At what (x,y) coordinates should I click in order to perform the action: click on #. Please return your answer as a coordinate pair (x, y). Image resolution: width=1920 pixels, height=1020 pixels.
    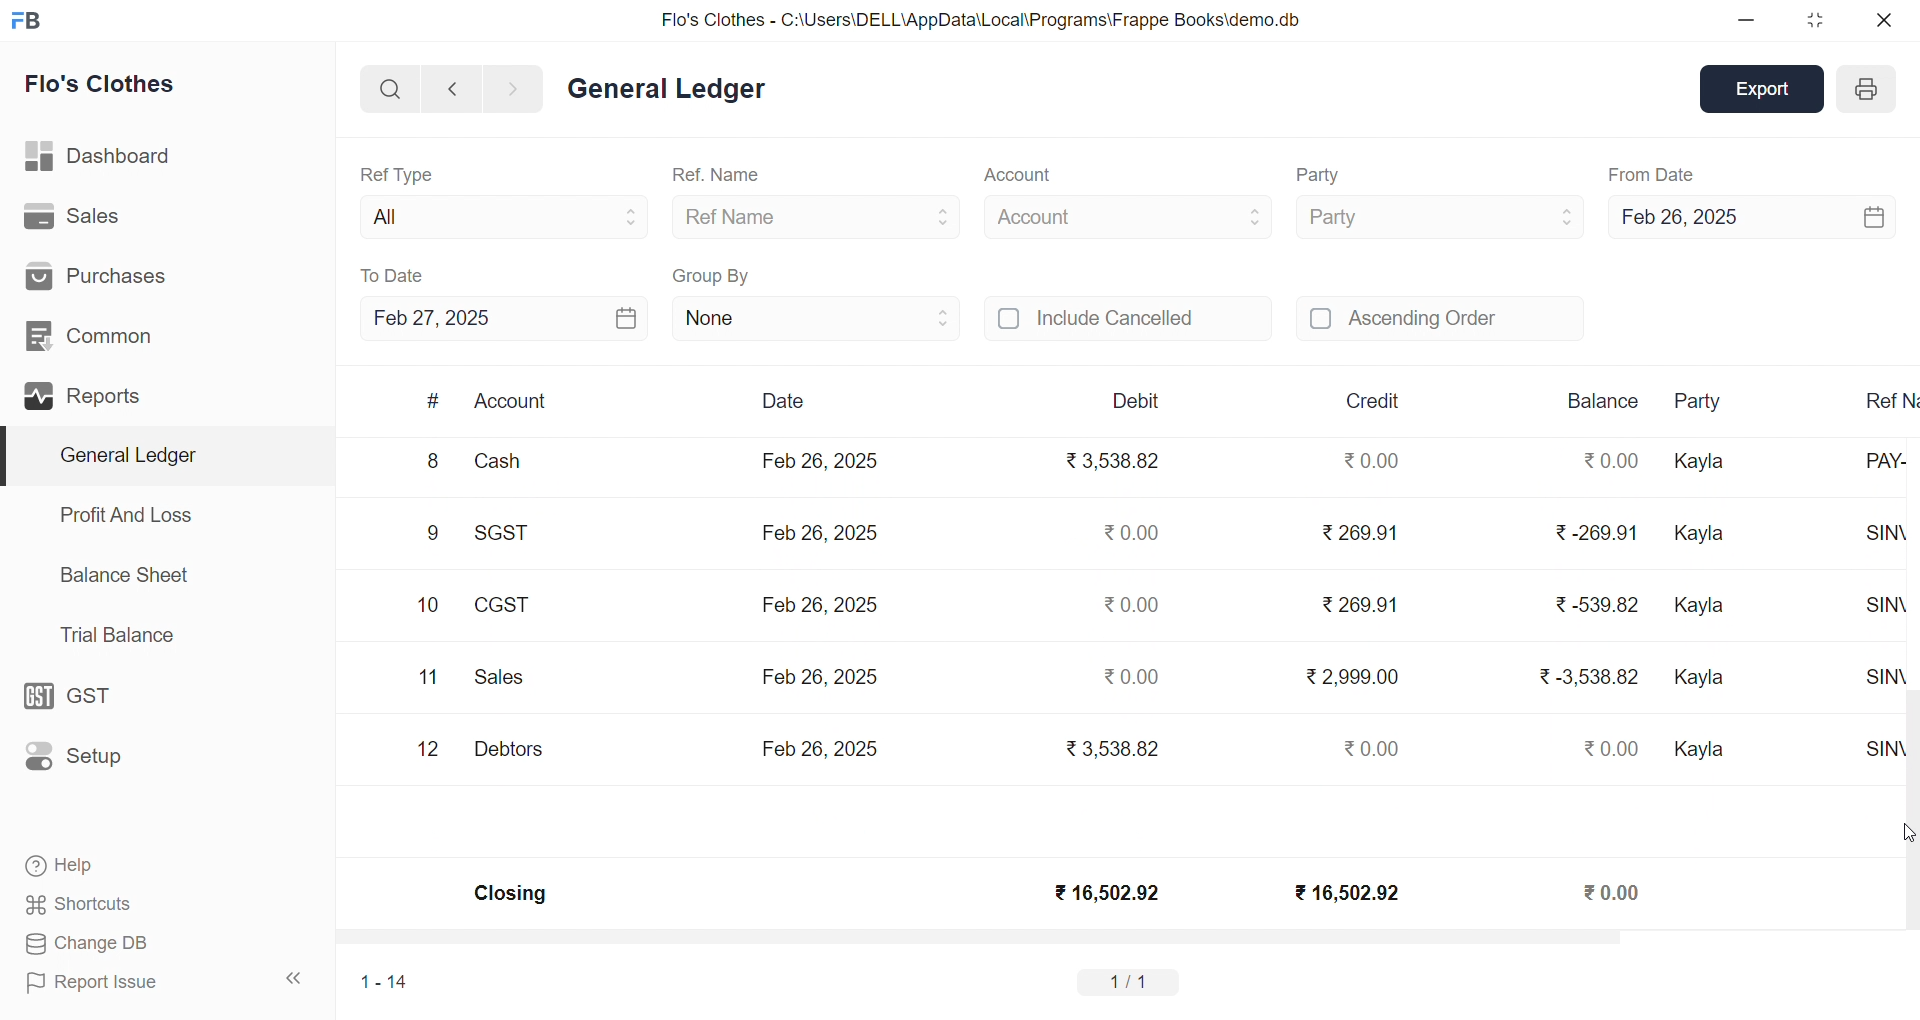
    Looking at the image, I should click on (433, 401).